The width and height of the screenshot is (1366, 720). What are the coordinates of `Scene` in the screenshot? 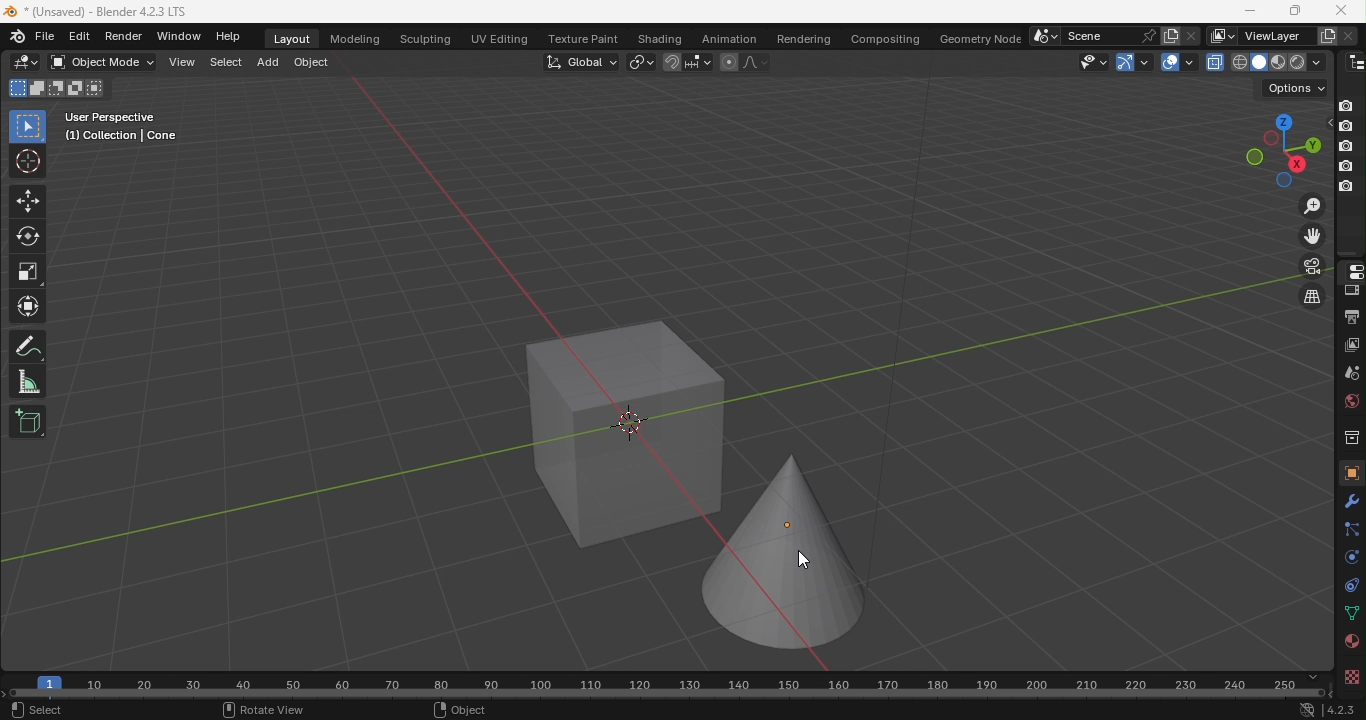 It's located at (1351, 372).